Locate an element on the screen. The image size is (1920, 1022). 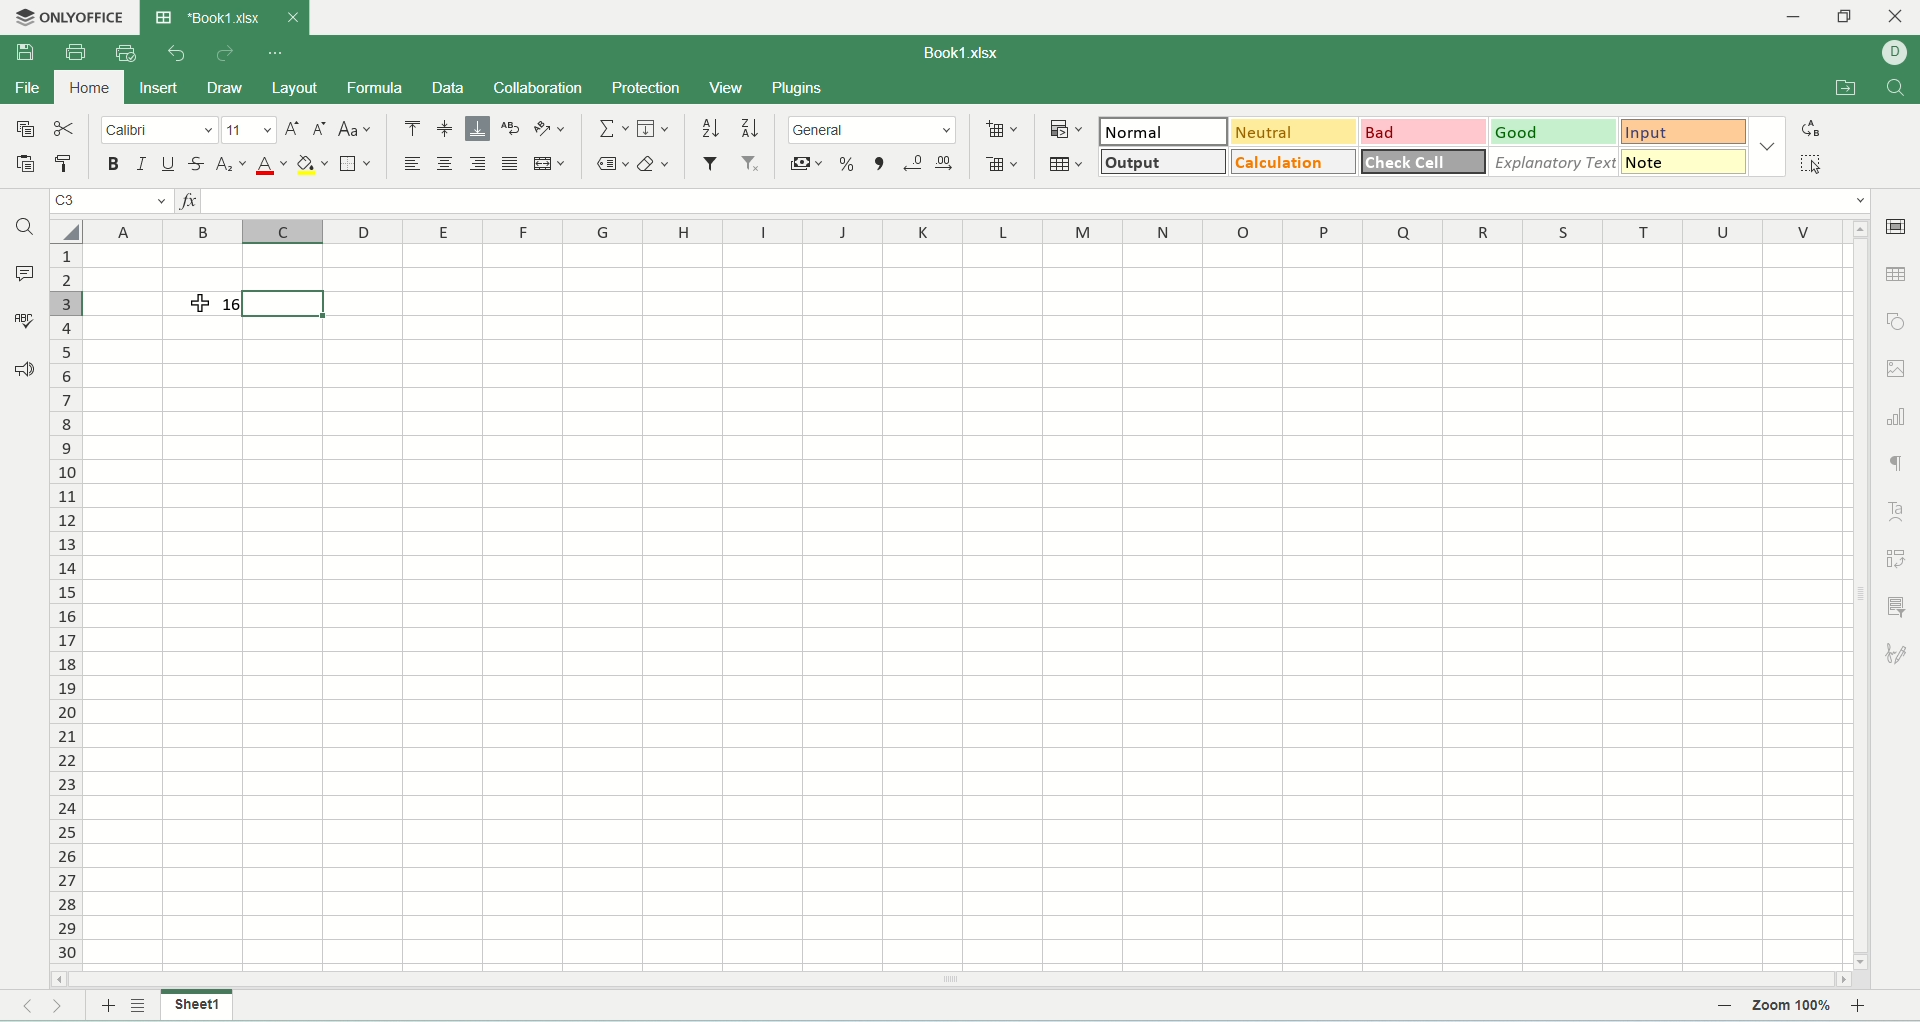
note is located at coordinates (1688, 164).